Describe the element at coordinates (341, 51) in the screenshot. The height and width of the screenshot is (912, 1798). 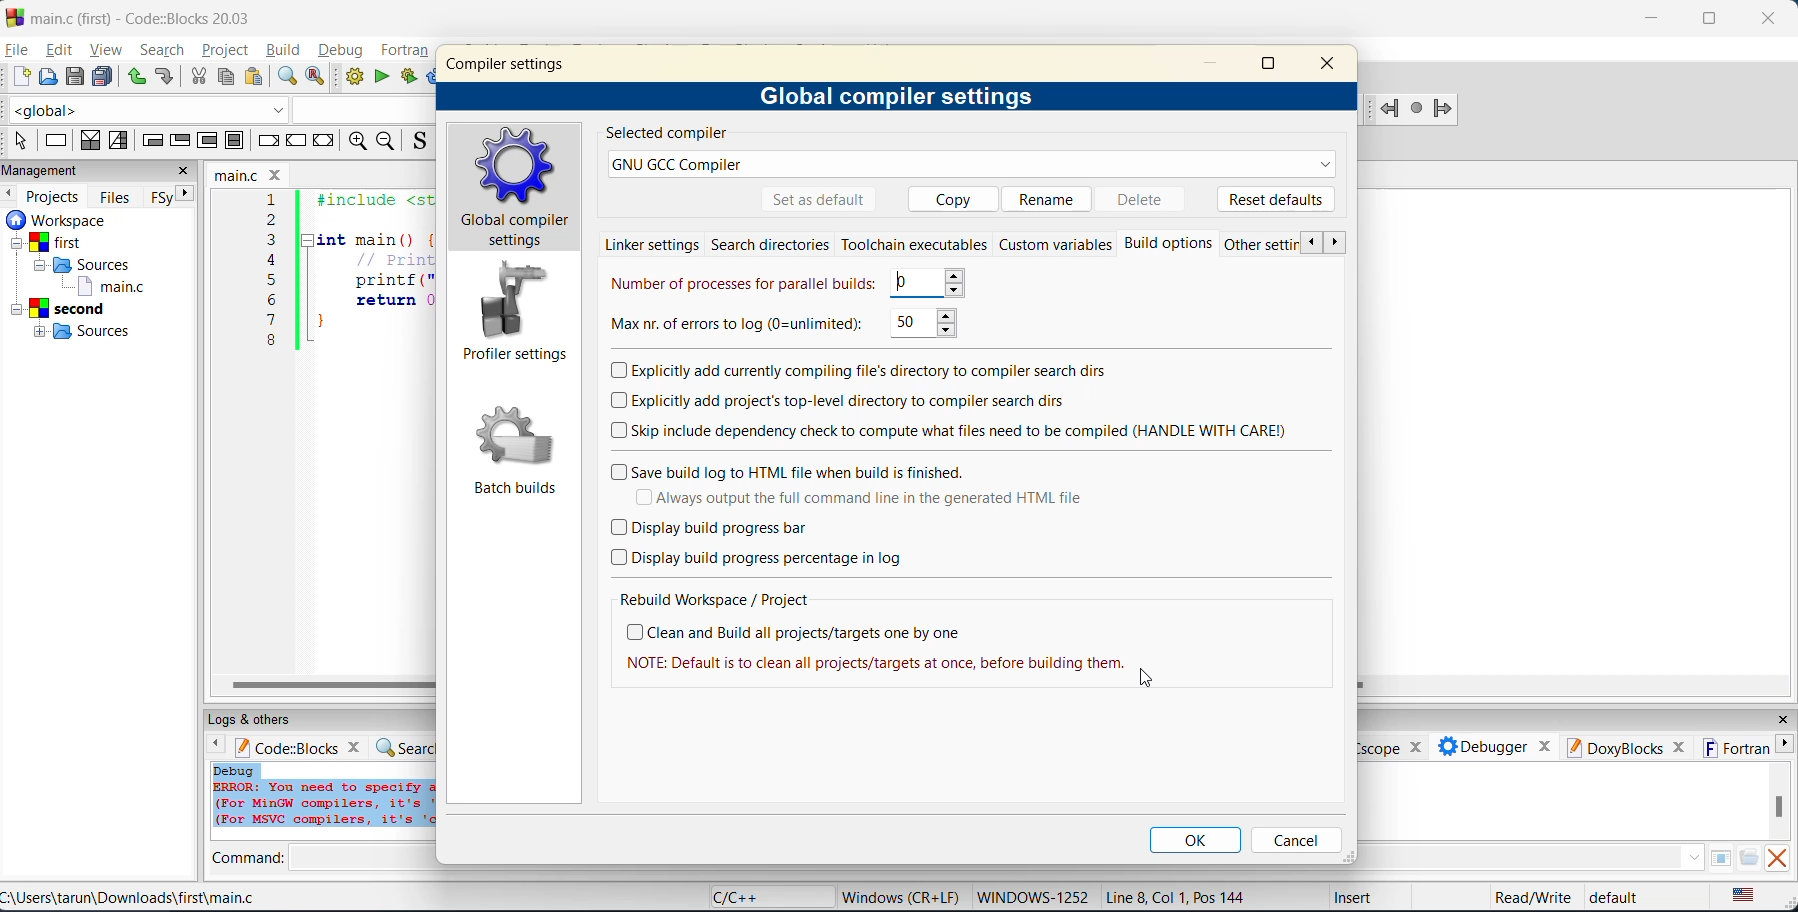
I see `debug` at that location.